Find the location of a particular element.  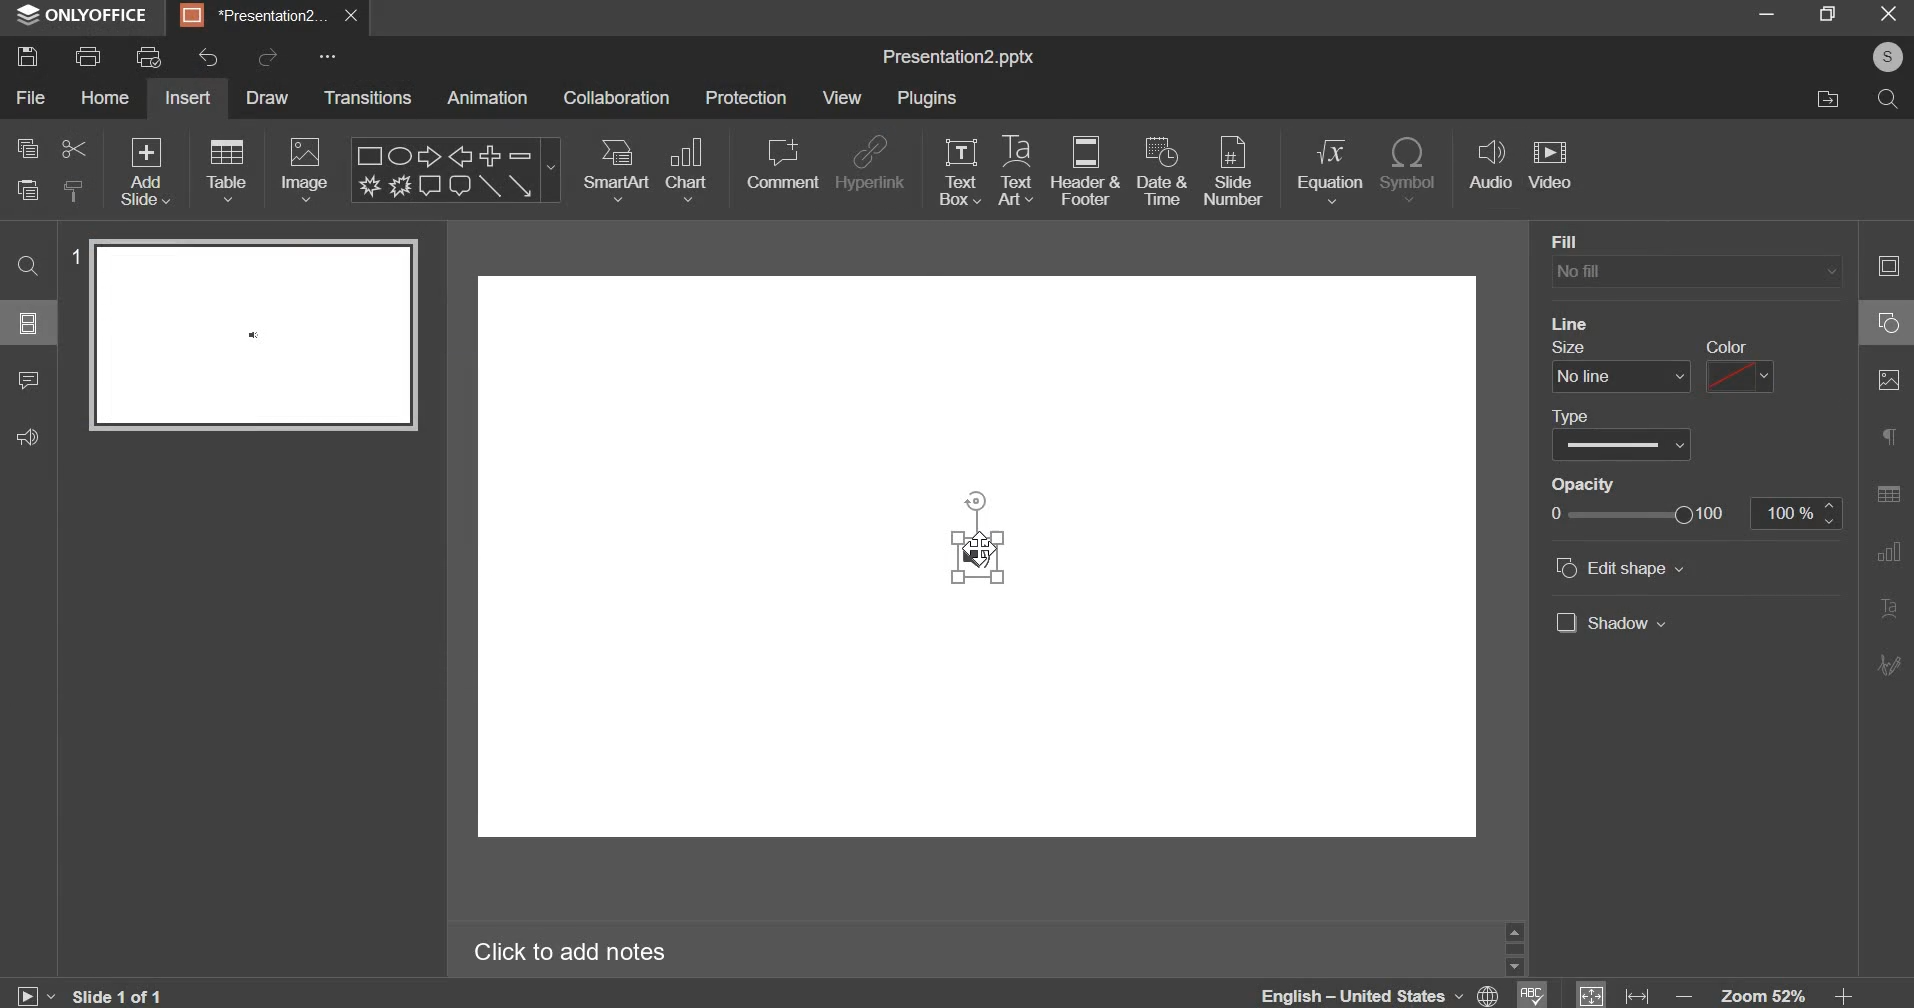

print is located at coordinates (89, 57).